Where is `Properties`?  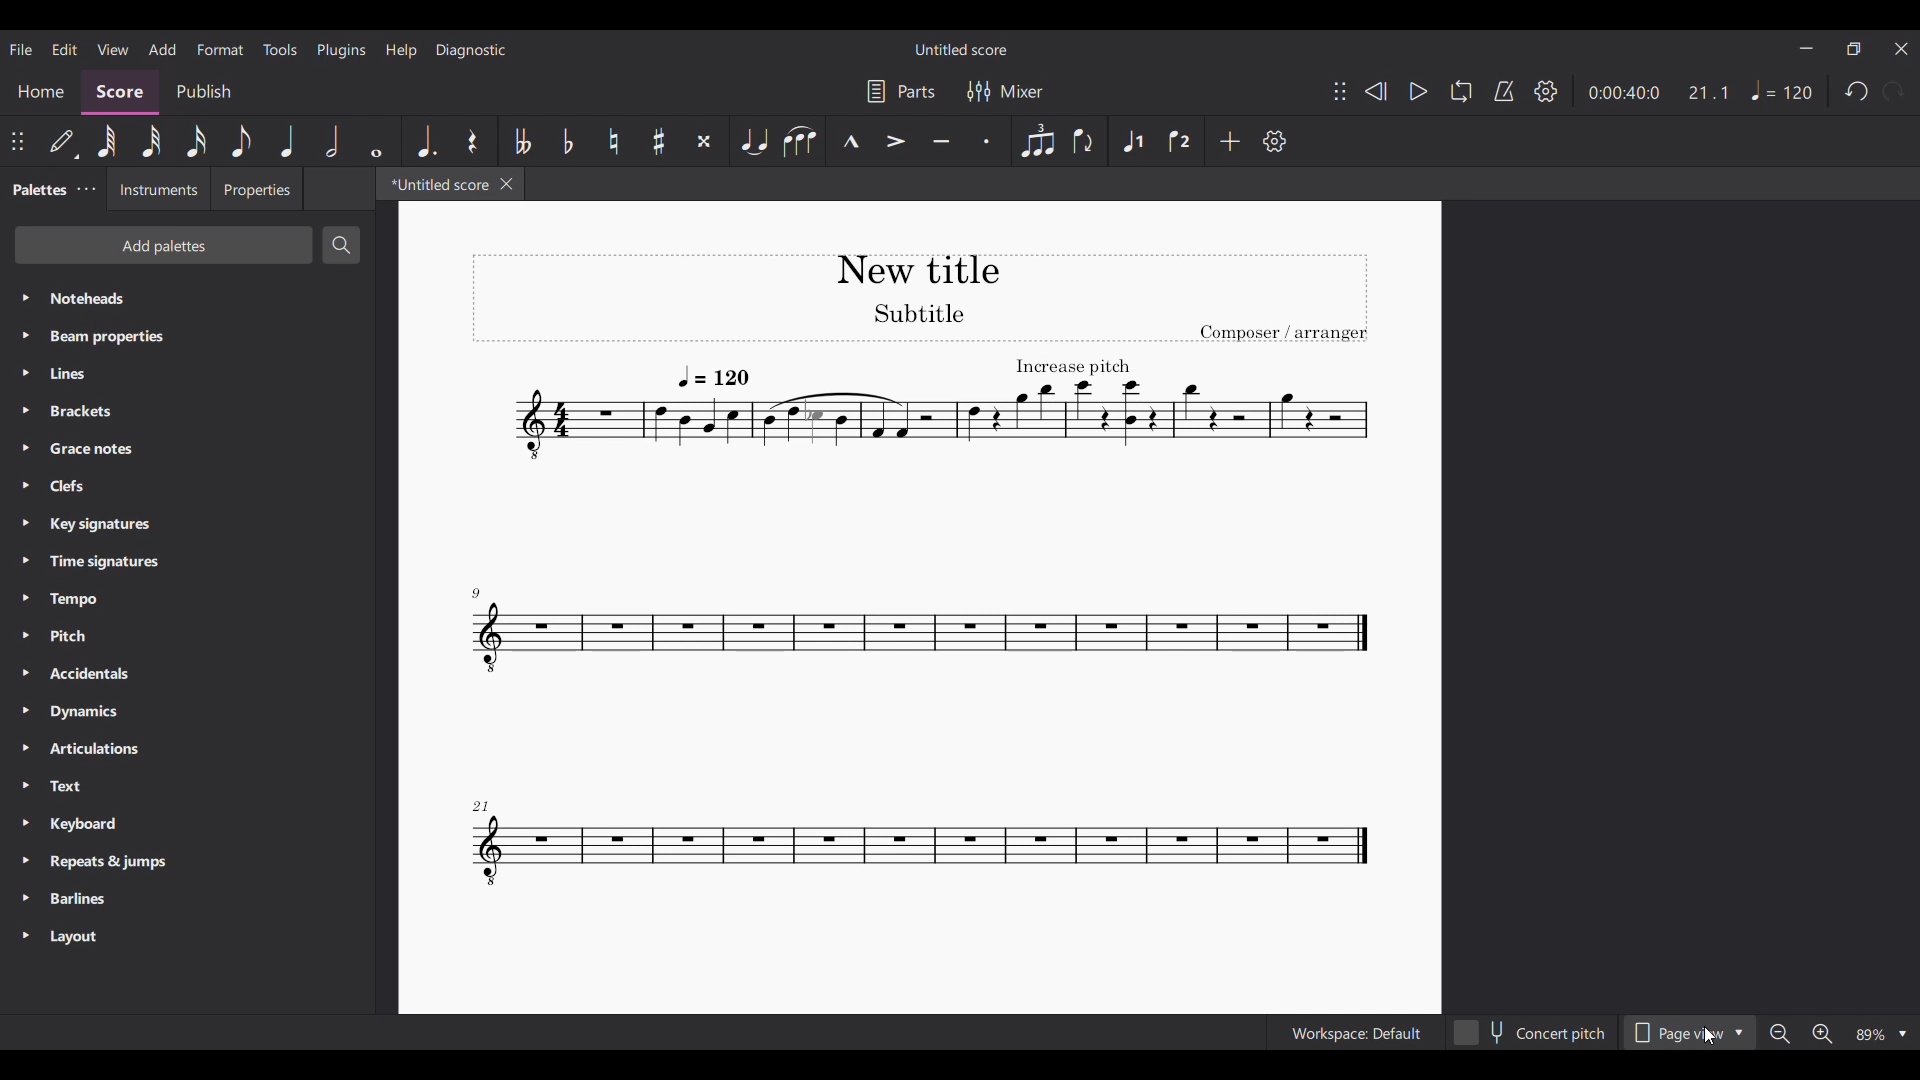 Properties is located at coordinates (257, 188).